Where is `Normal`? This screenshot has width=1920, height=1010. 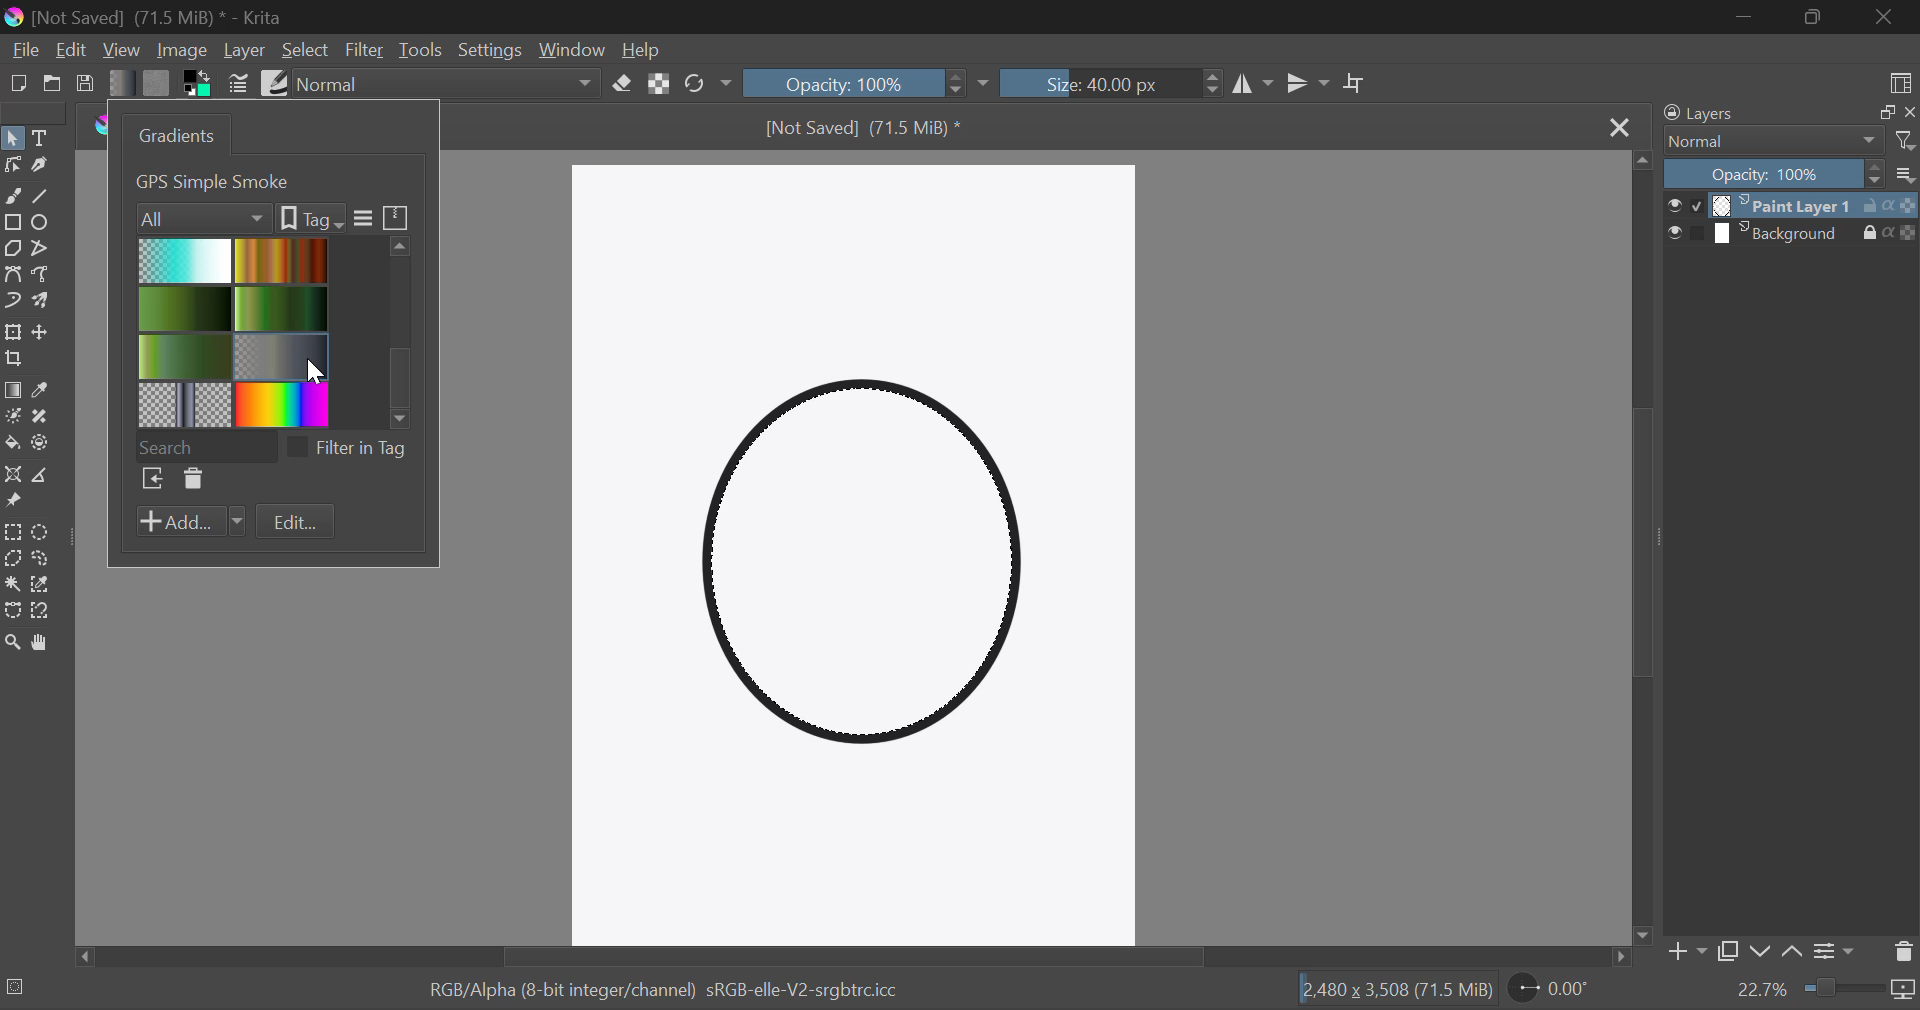 Normal is located at coordinates (1772, 142).